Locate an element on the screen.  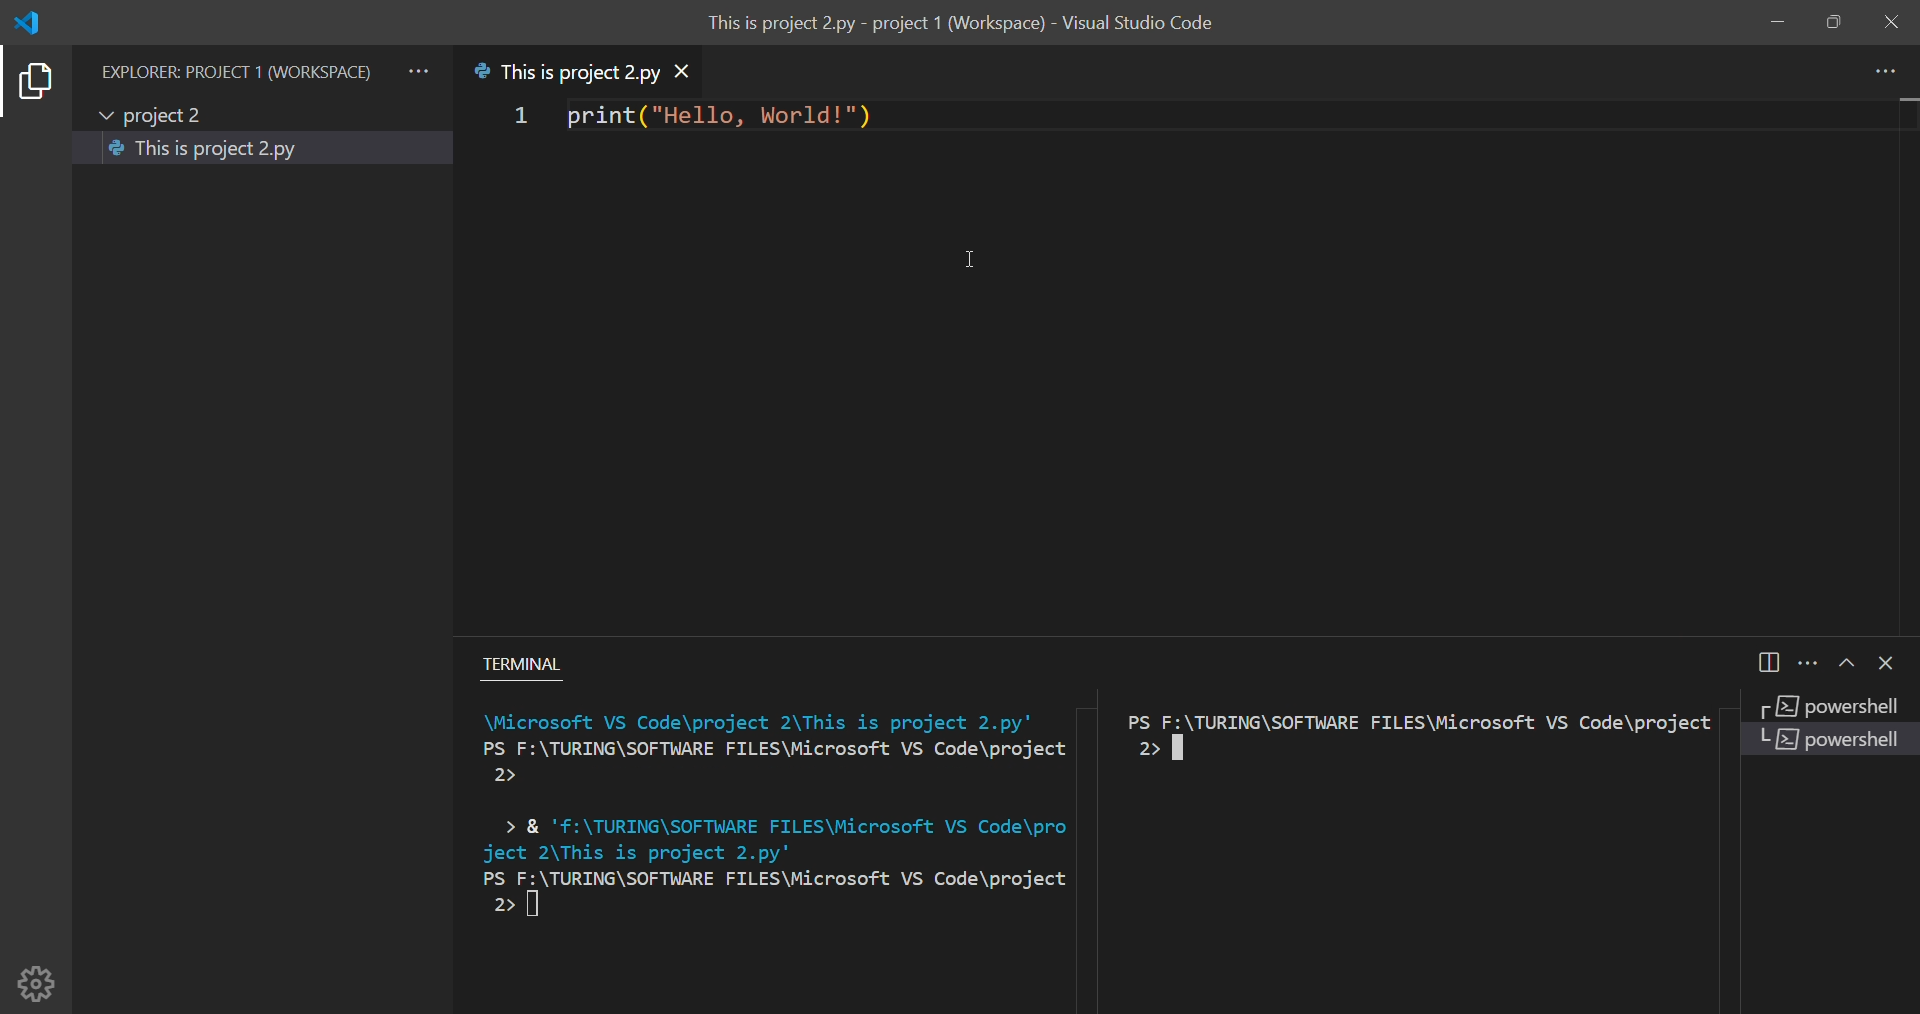
print|("Hello, World!") is located at coordinates (713, 121).